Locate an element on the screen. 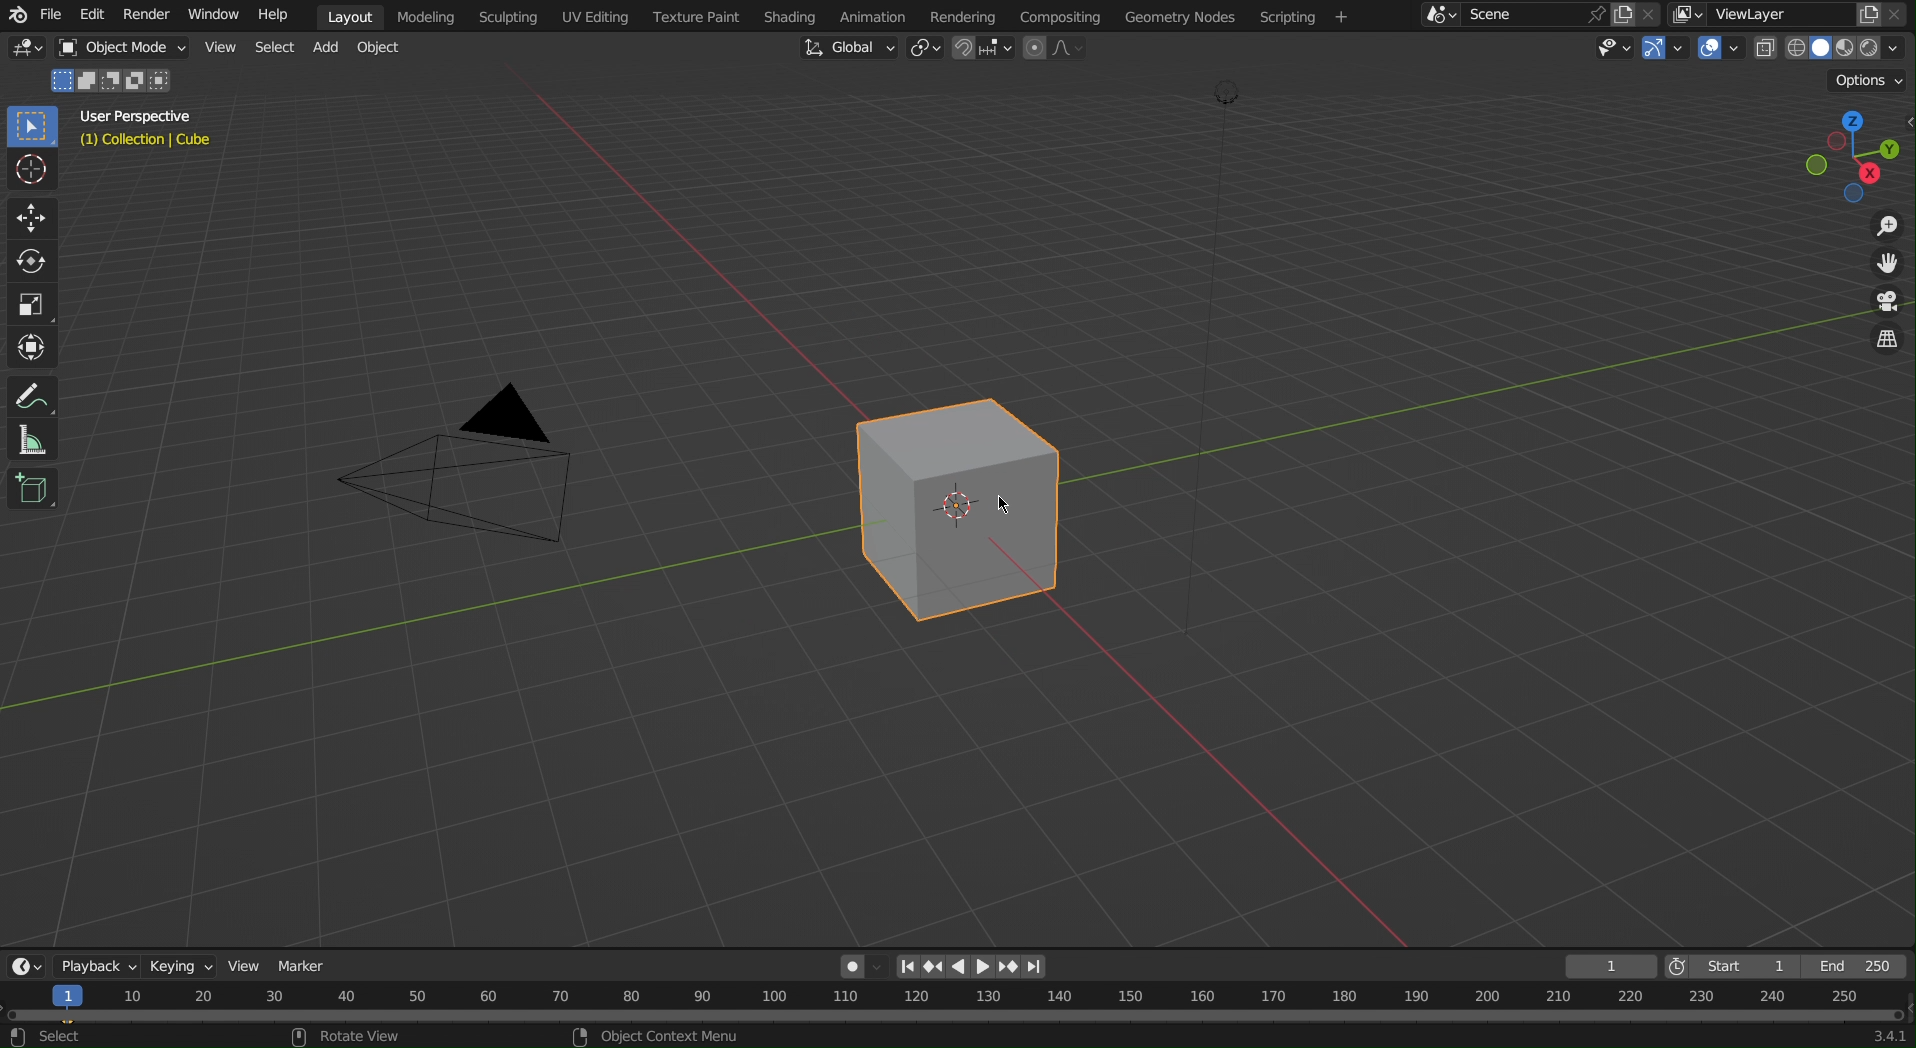 The height and width of the screenshot is (1048, 1916). Playback is located at coordinates (100, 962).